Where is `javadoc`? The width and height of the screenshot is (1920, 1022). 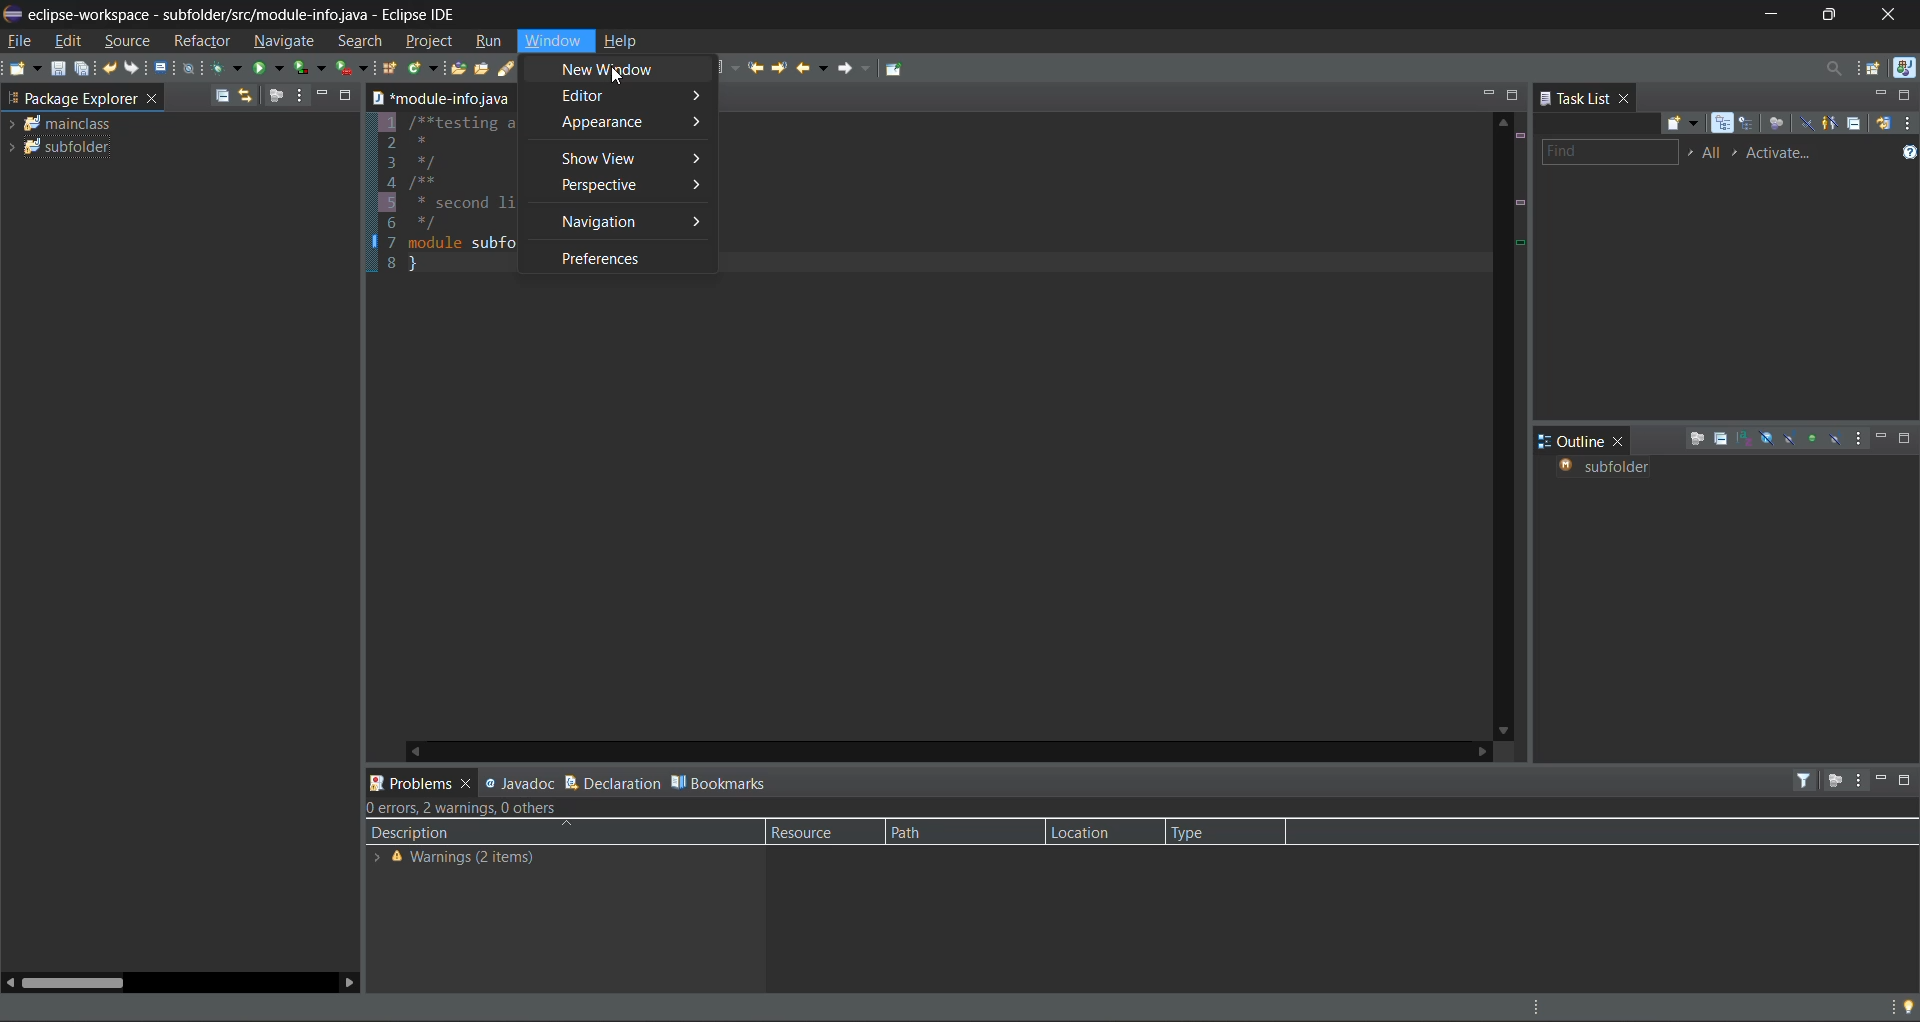 javadoc is located at coordinates (519, 784).